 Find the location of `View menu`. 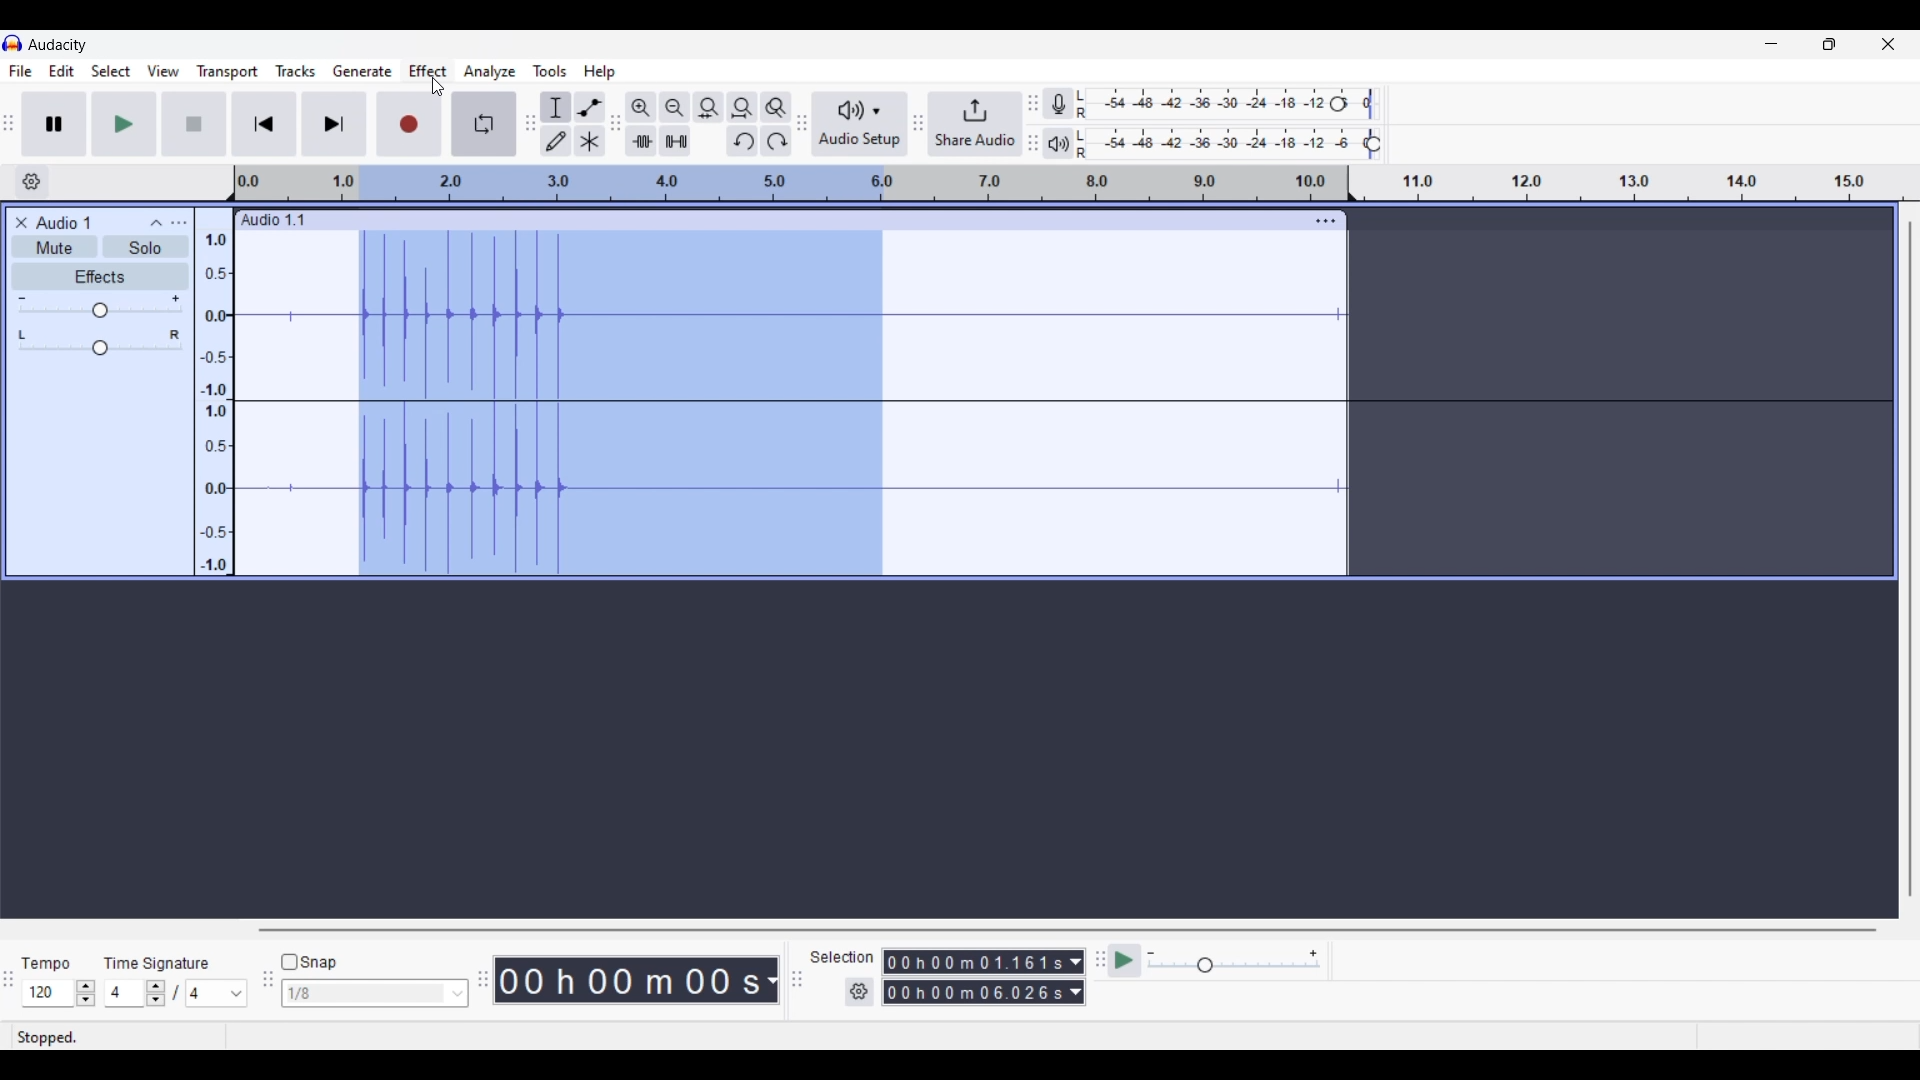

View menu is located at coordinates (164, 72).